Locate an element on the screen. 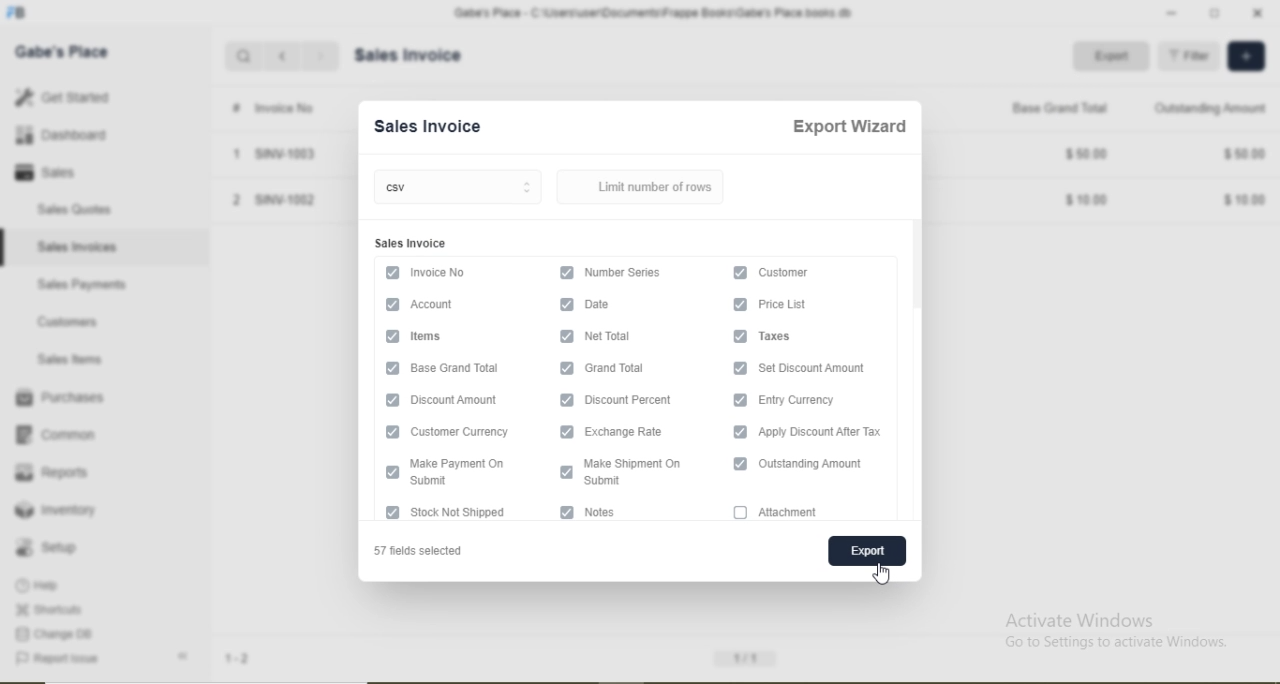  Make Shipment On
Submit is located at coordinates (641, 472).